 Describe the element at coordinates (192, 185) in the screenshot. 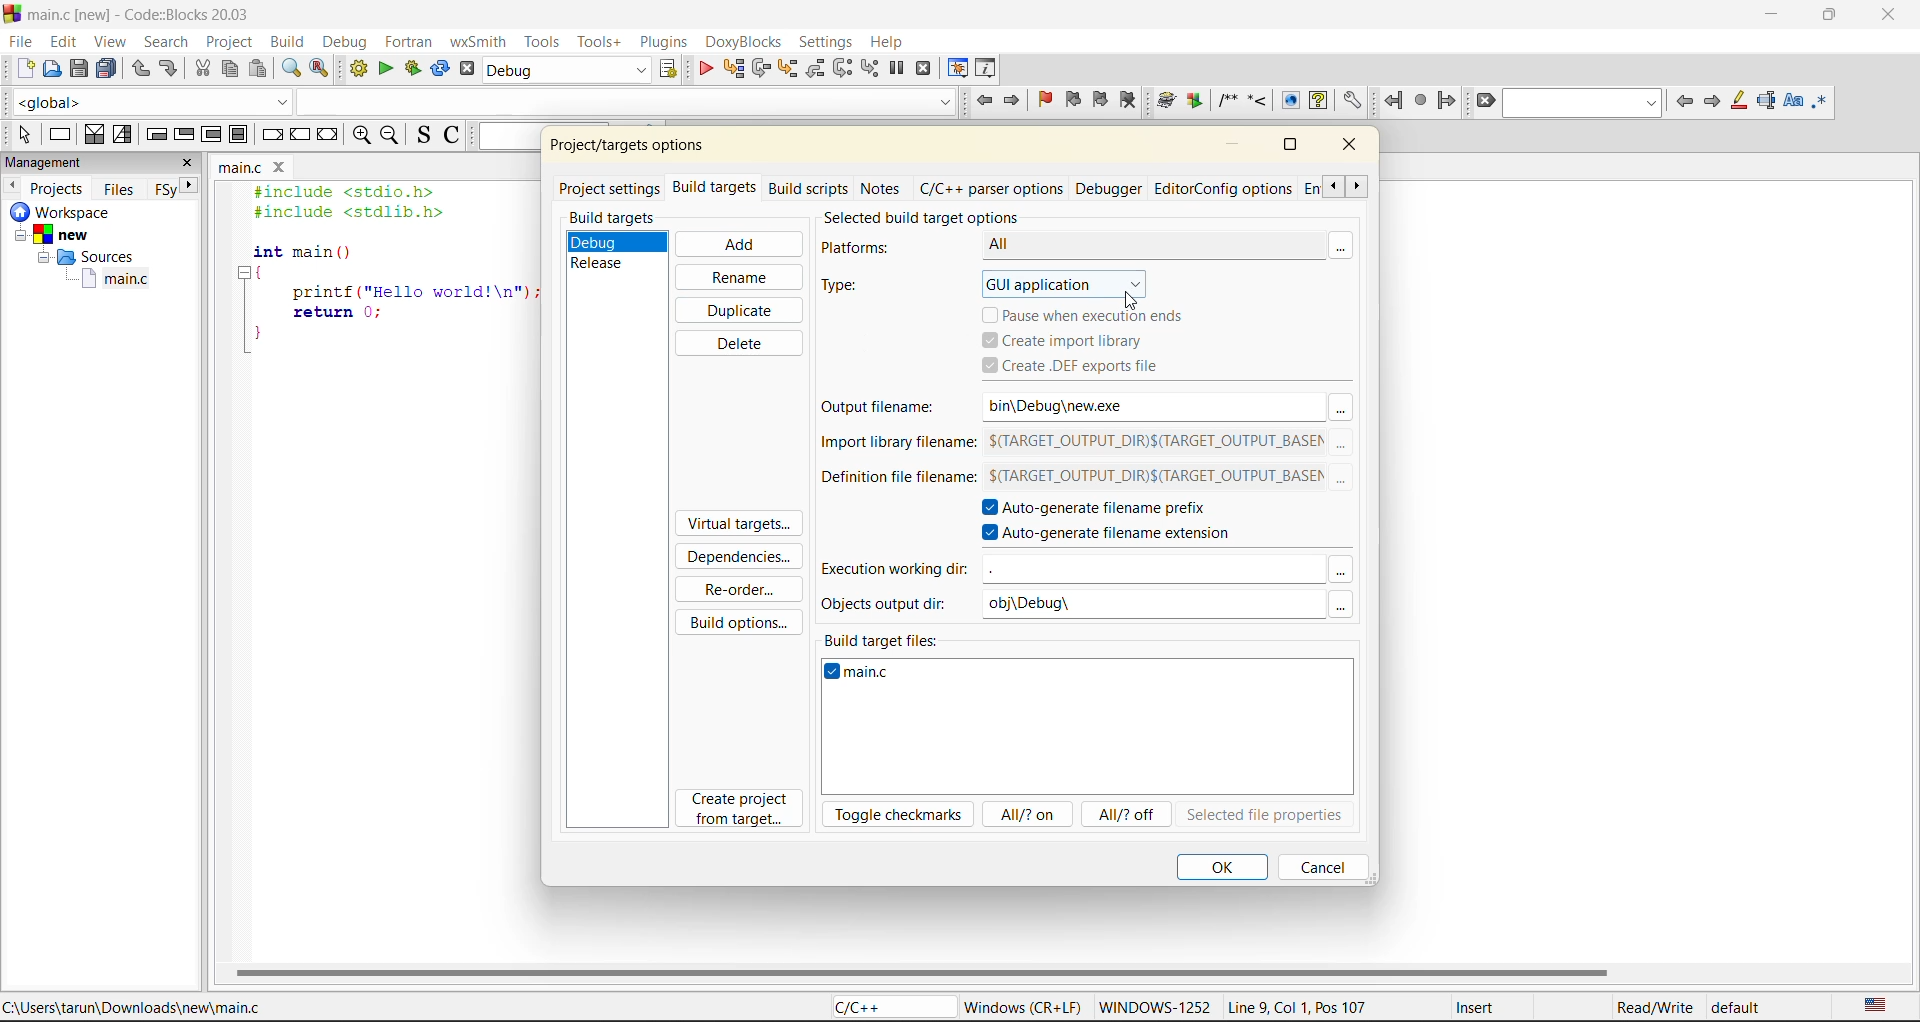

I see `next` at that location.